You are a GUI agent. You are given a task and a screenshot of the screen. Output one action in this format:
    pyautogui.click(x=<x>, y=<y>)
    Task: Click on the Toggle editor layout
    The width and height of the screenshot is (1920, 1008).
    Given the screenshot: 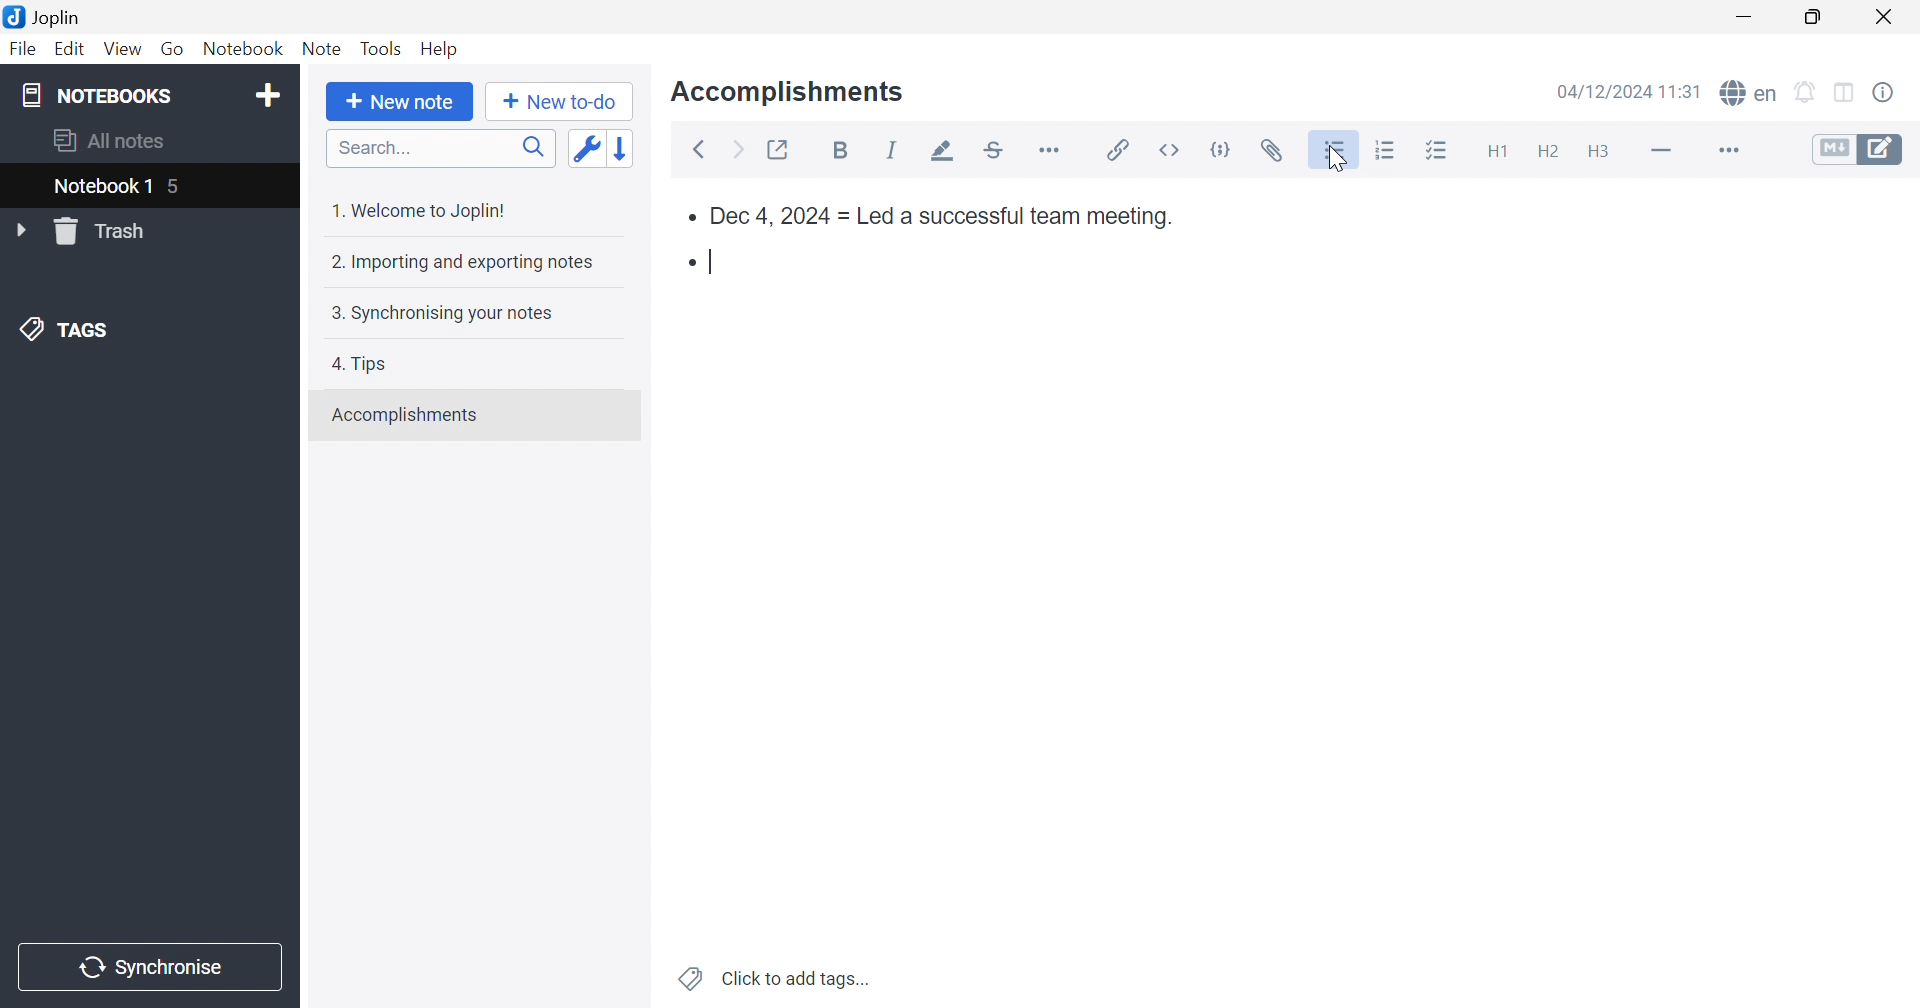 What is the action you would take?
    pyautogui.click(x=1846, y=94)
    